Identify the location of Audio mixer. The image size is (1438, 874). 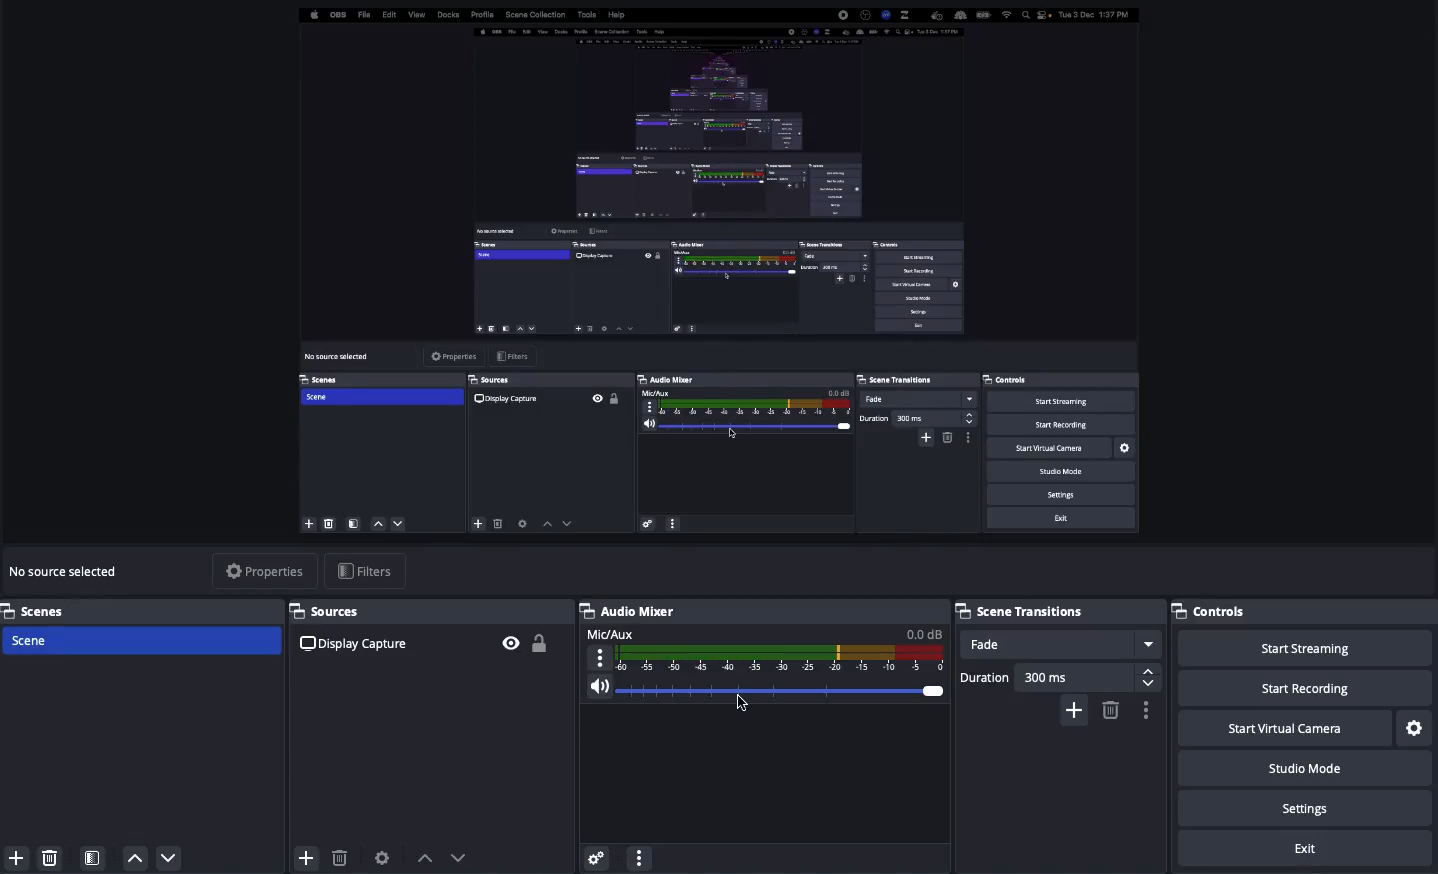
(634, 611).